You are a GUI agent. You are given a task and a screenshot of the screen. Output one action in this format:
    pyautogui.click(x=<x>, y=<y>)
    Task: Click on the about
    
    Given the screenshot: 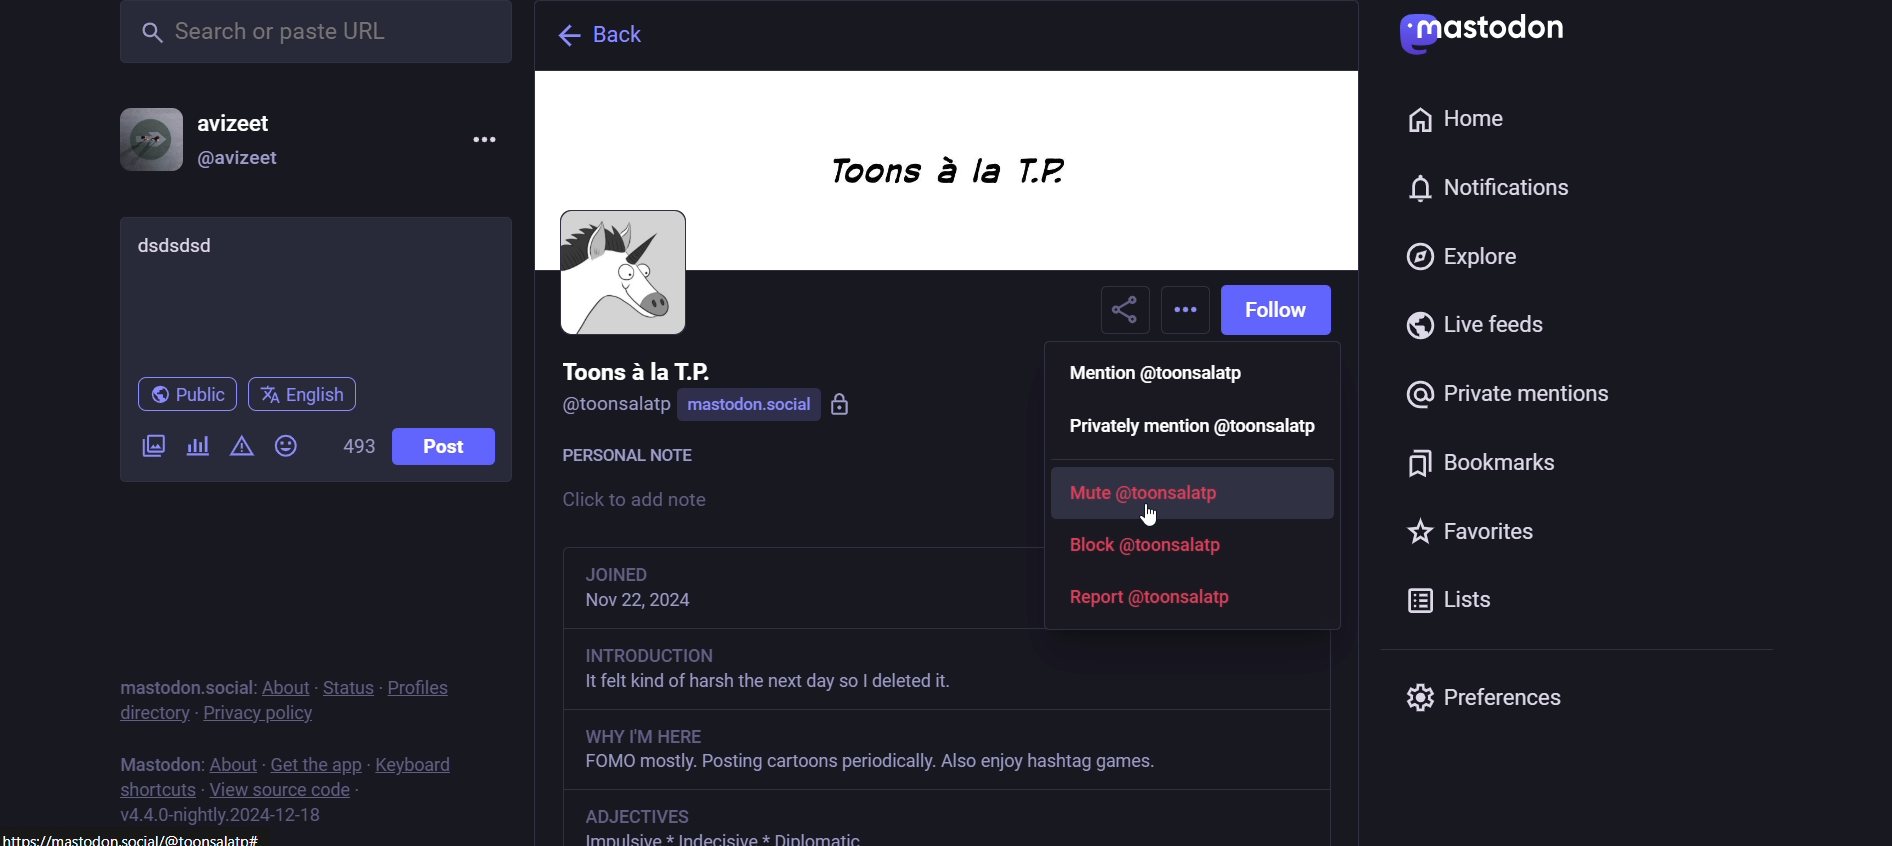 What is the action you would take?
    pyautogui.click(x=285, y=679)
    